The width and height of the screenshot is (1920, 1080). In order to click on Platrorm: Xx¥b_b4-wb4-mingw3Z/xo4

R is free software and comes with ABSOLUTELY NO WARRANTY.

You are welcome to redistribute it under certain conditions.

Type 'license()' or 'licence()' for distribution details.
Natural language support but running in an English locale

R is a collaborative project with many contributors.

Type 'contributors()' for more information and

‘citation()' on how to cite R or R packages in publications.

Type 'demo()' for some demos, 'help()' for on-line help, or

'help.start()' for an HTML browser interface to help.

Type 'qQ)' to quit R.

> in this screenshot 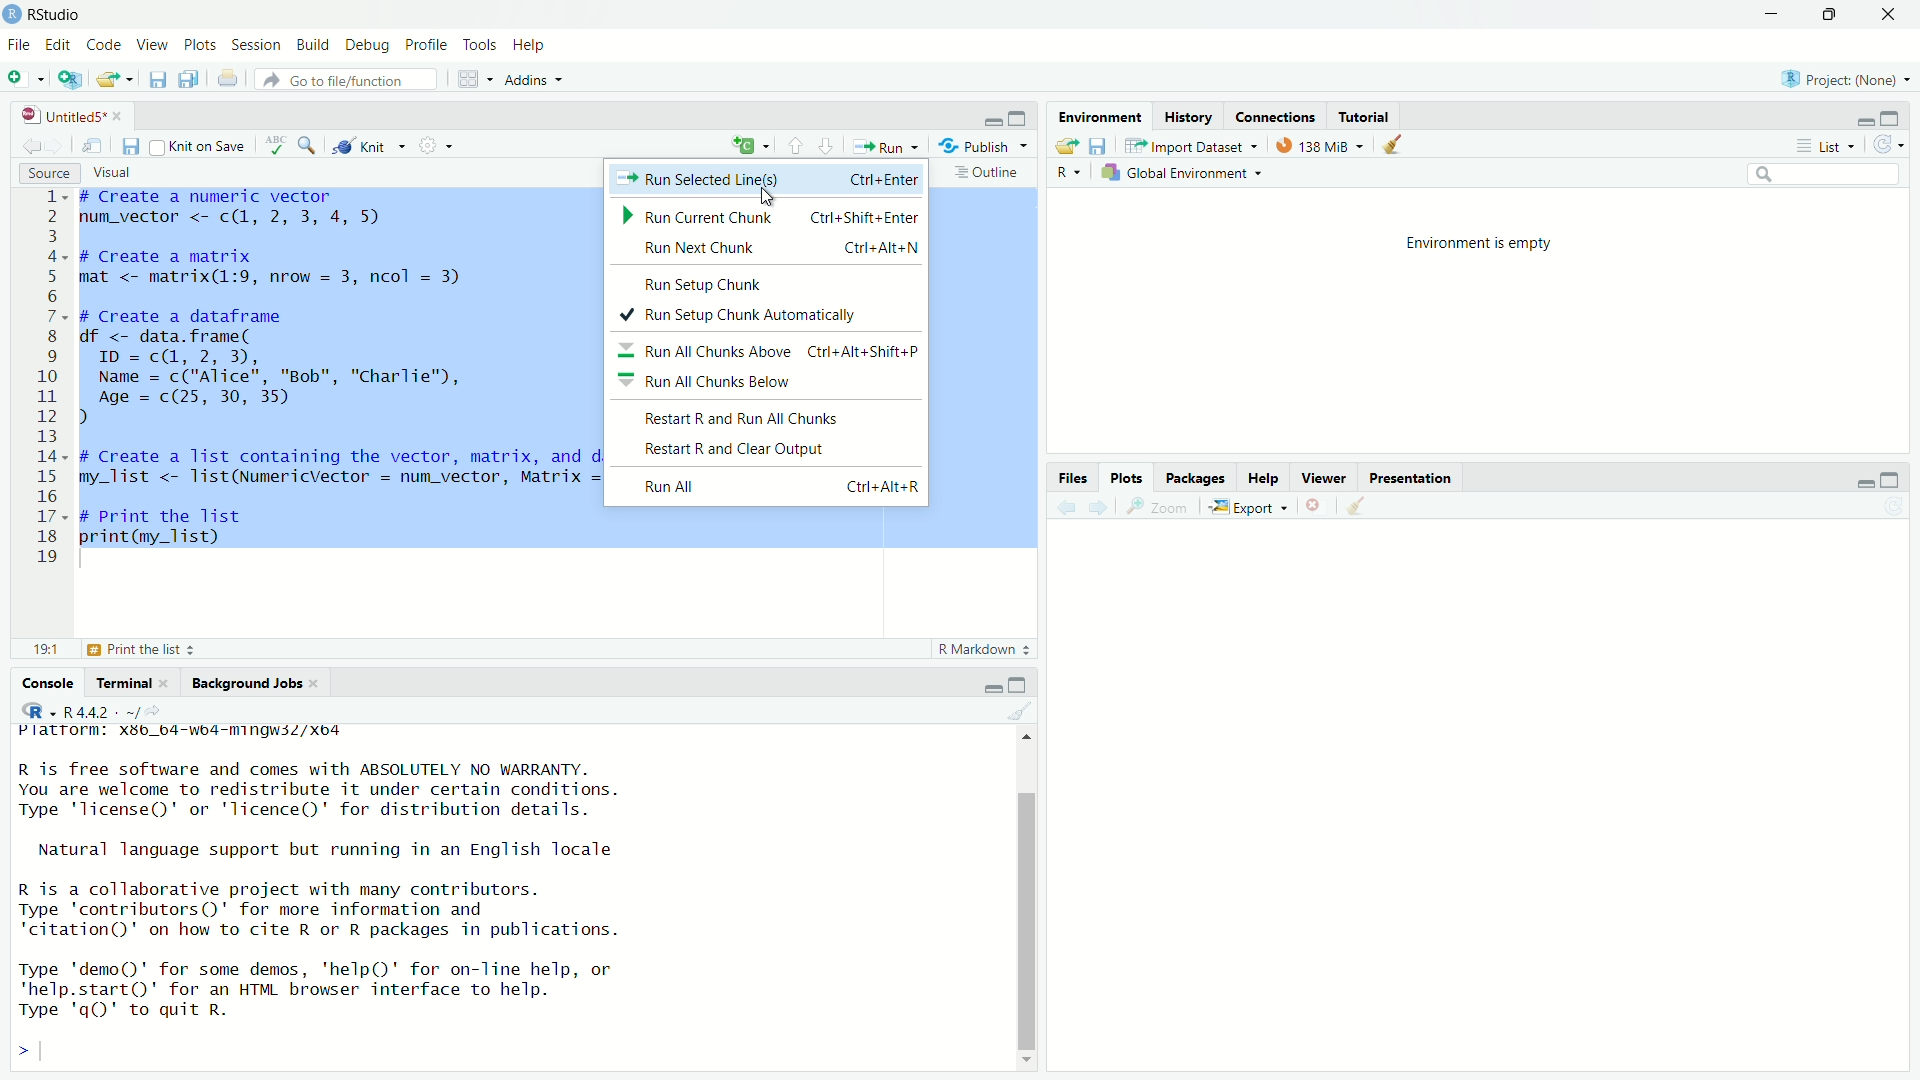, I will do `click(376, 895)`.